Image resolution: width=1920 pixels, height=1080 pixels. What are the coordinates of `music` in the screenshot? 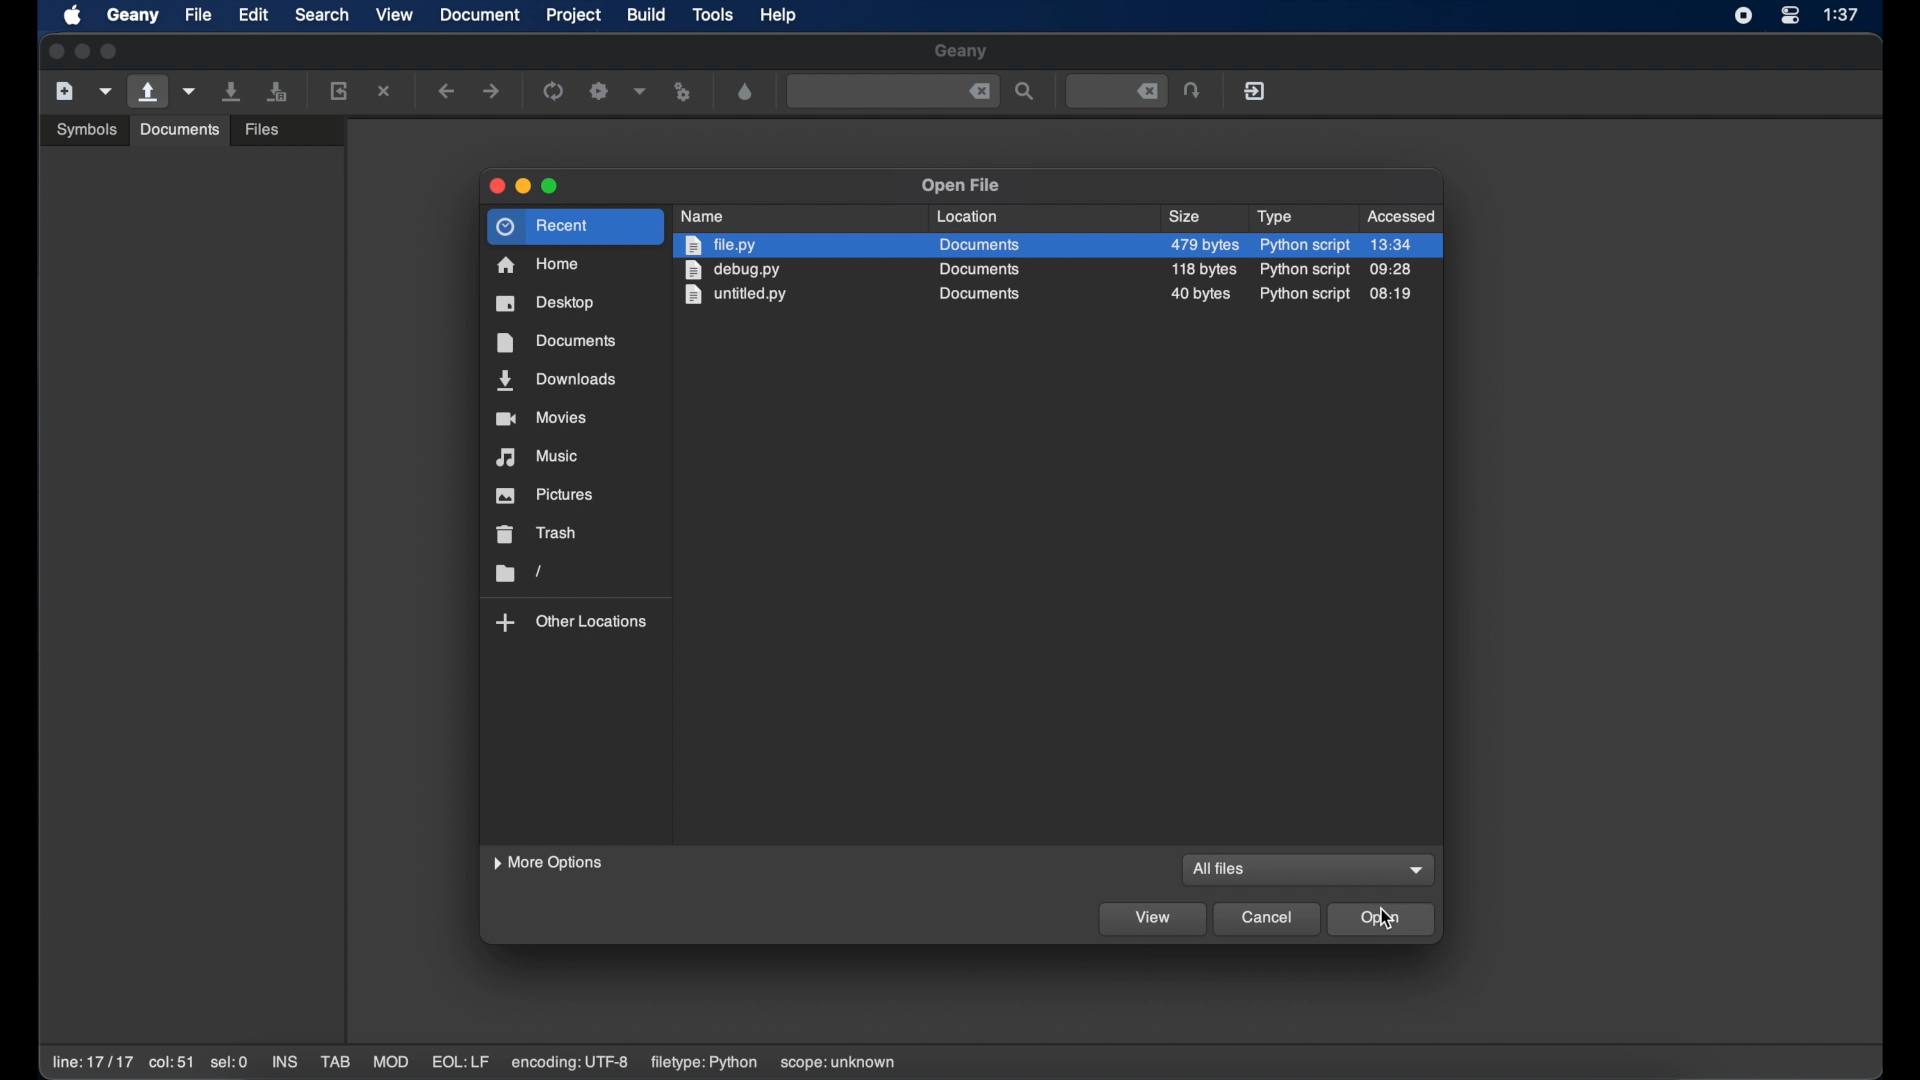 It's located at (539, 457).